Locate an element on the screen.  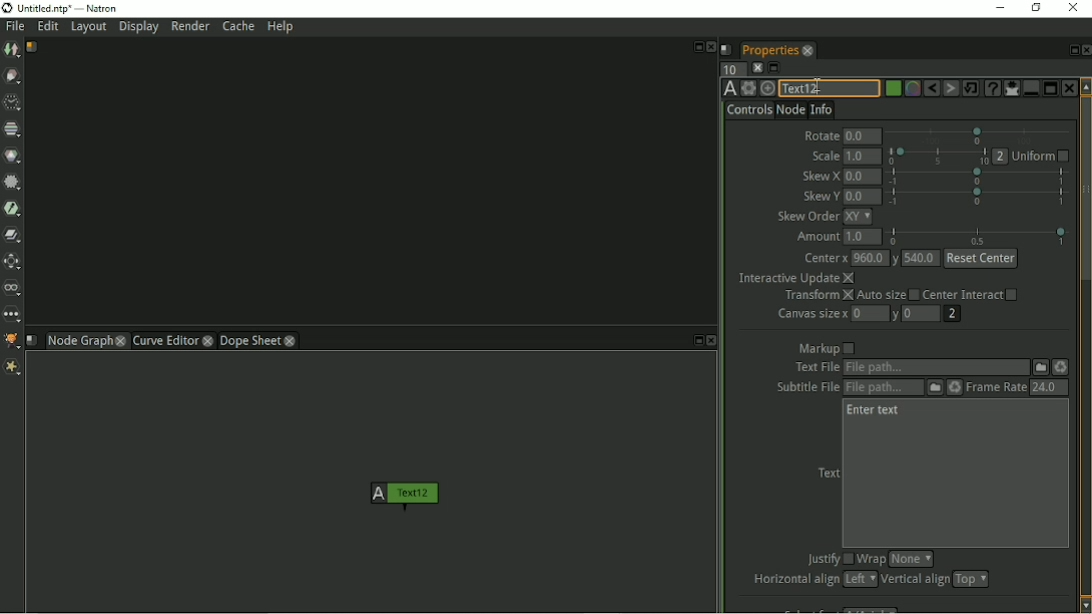
Script name is located at coordinates (33, 47).